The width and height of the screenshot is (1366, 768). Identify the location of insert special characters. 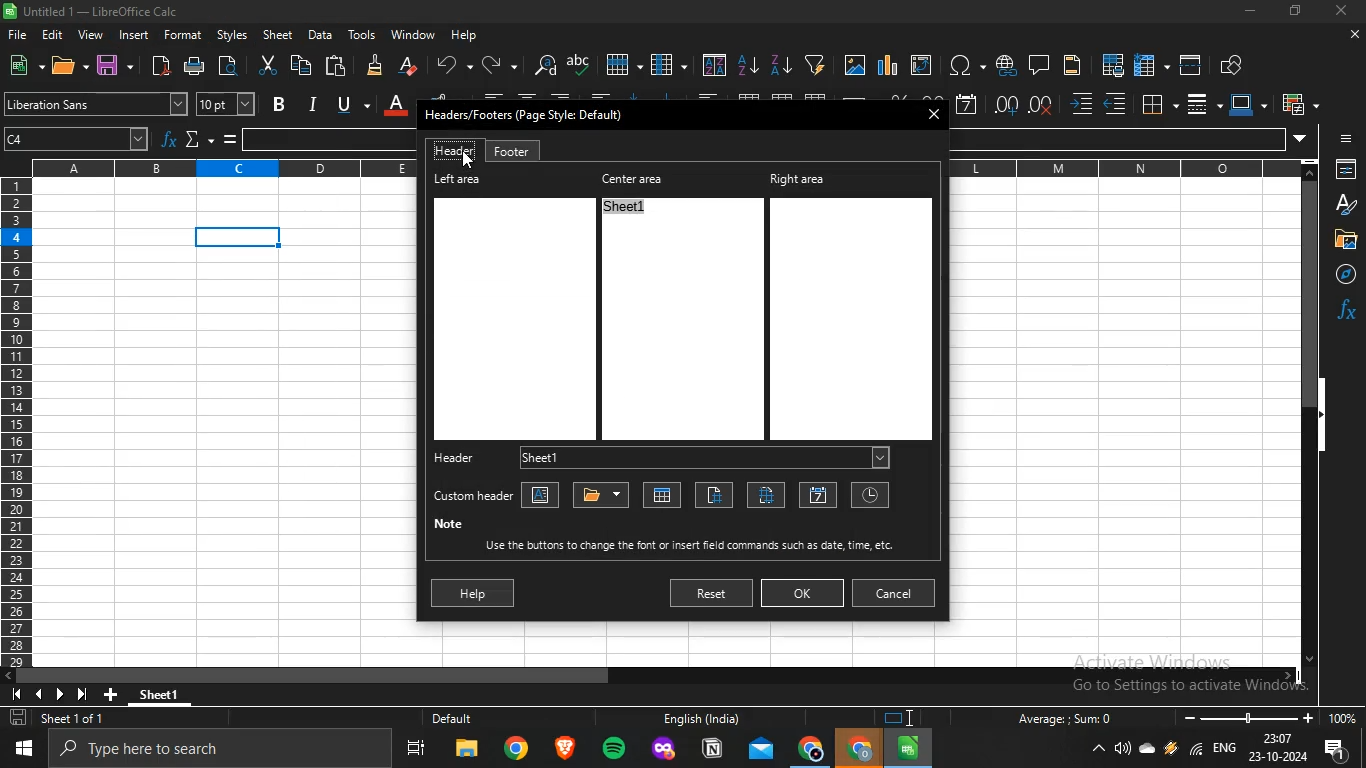
(962, 65).